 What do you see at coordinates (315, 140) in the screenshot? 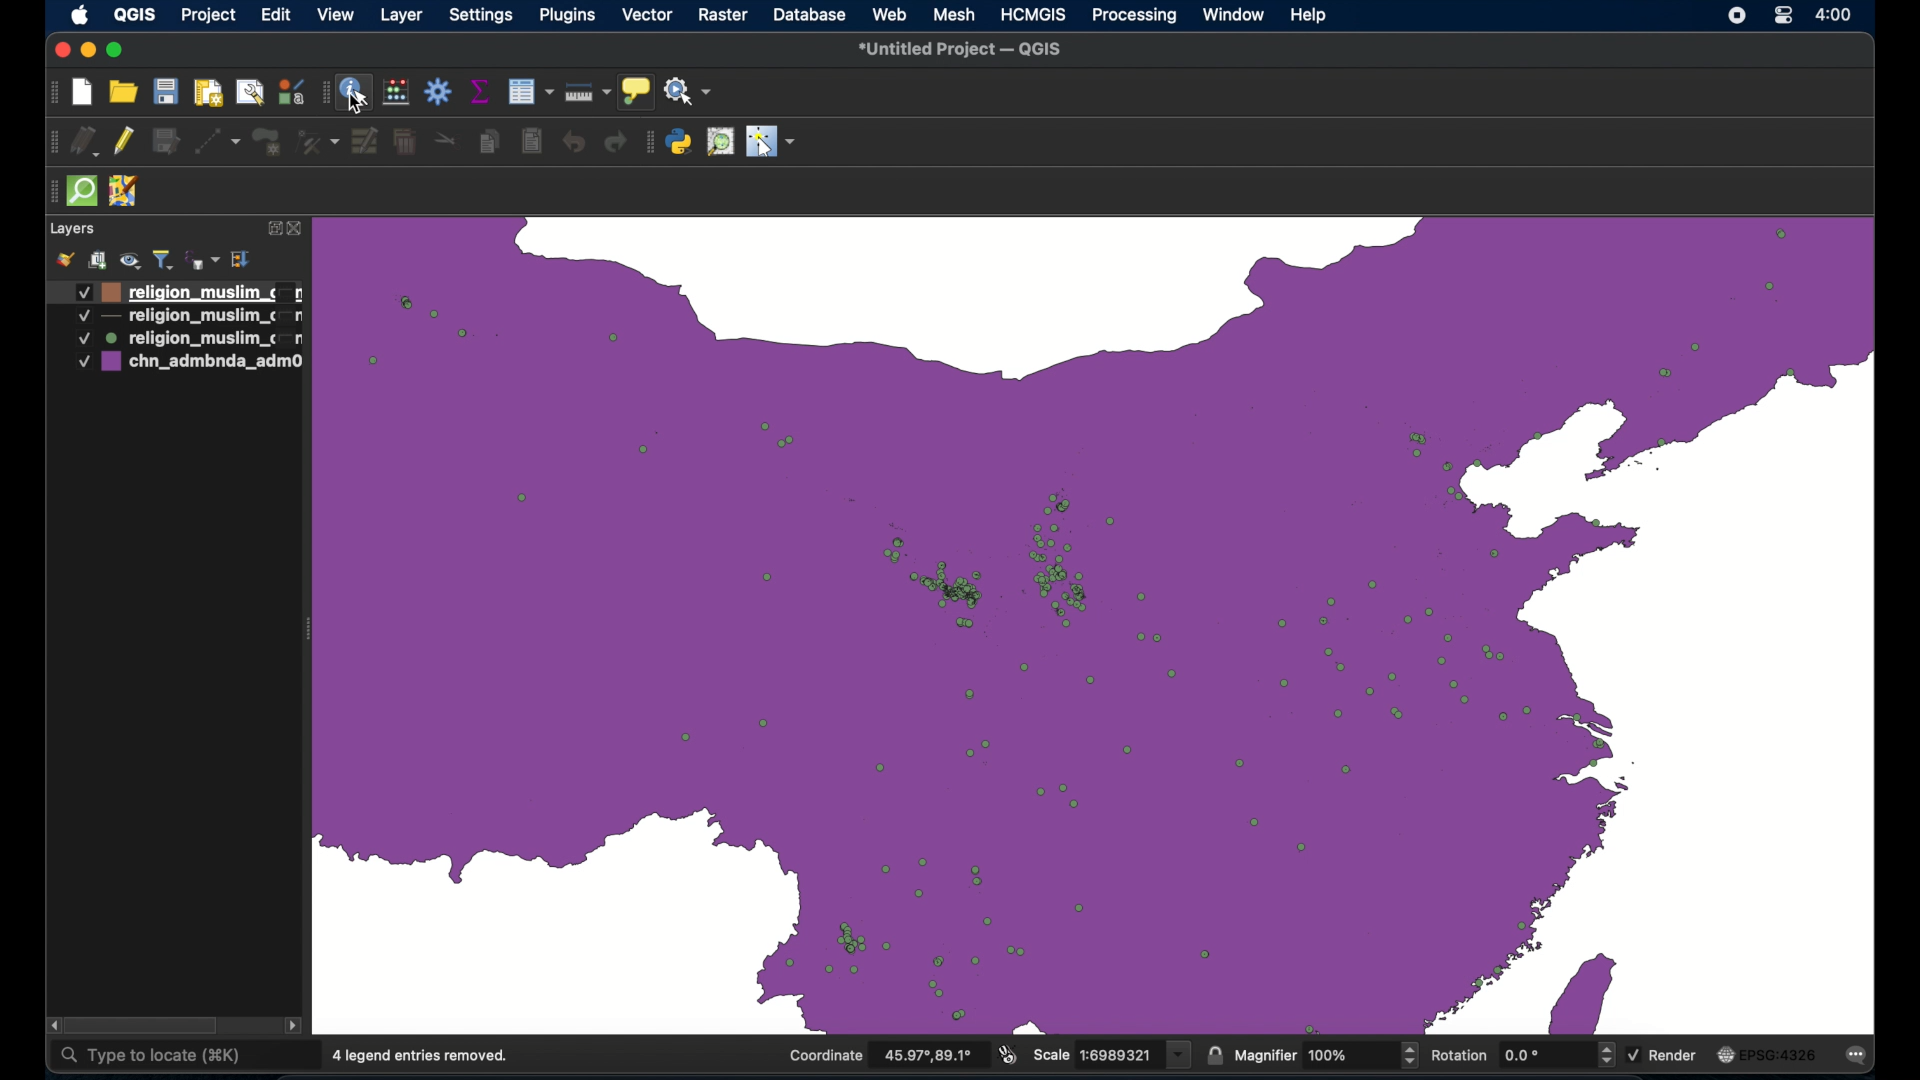
I see `vertex tool` at bounding box center [315, 140].